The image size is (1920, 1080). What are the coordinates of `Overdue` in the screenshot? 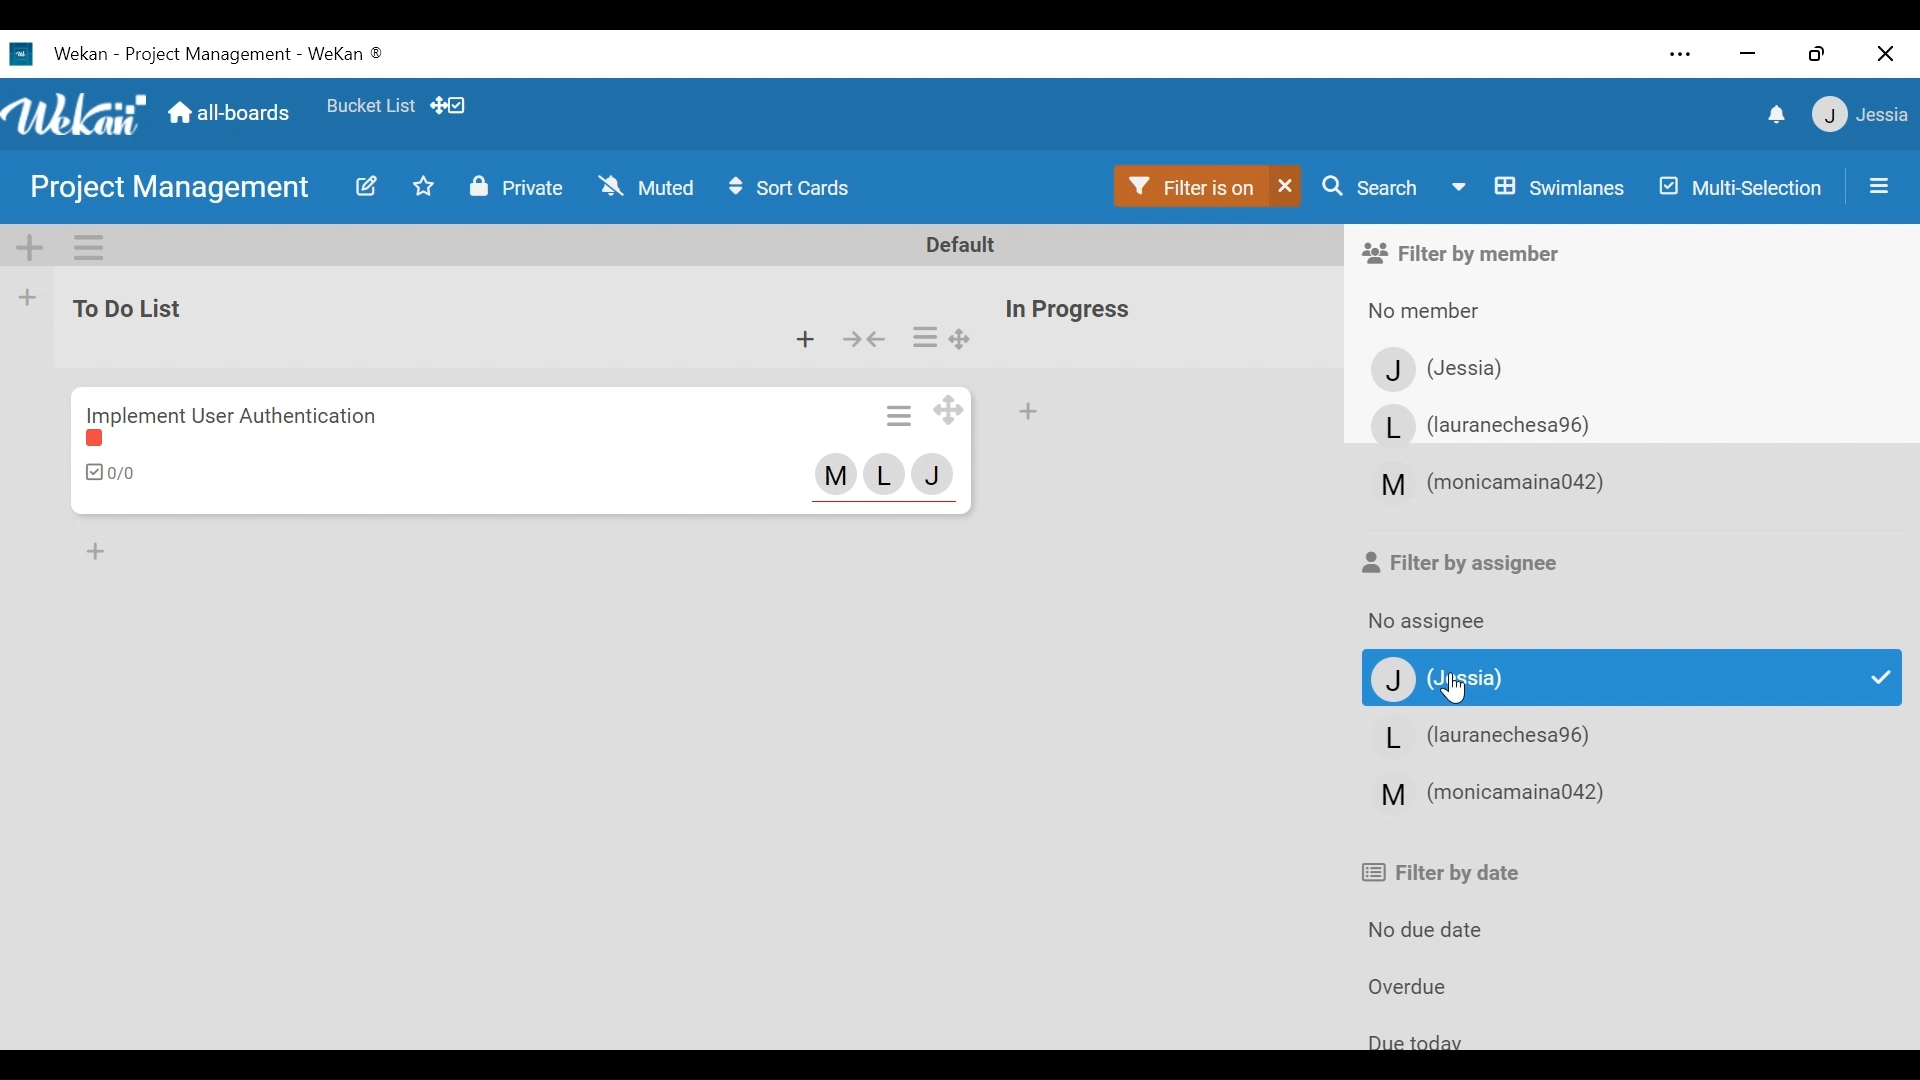 It's located at (1417, 989).